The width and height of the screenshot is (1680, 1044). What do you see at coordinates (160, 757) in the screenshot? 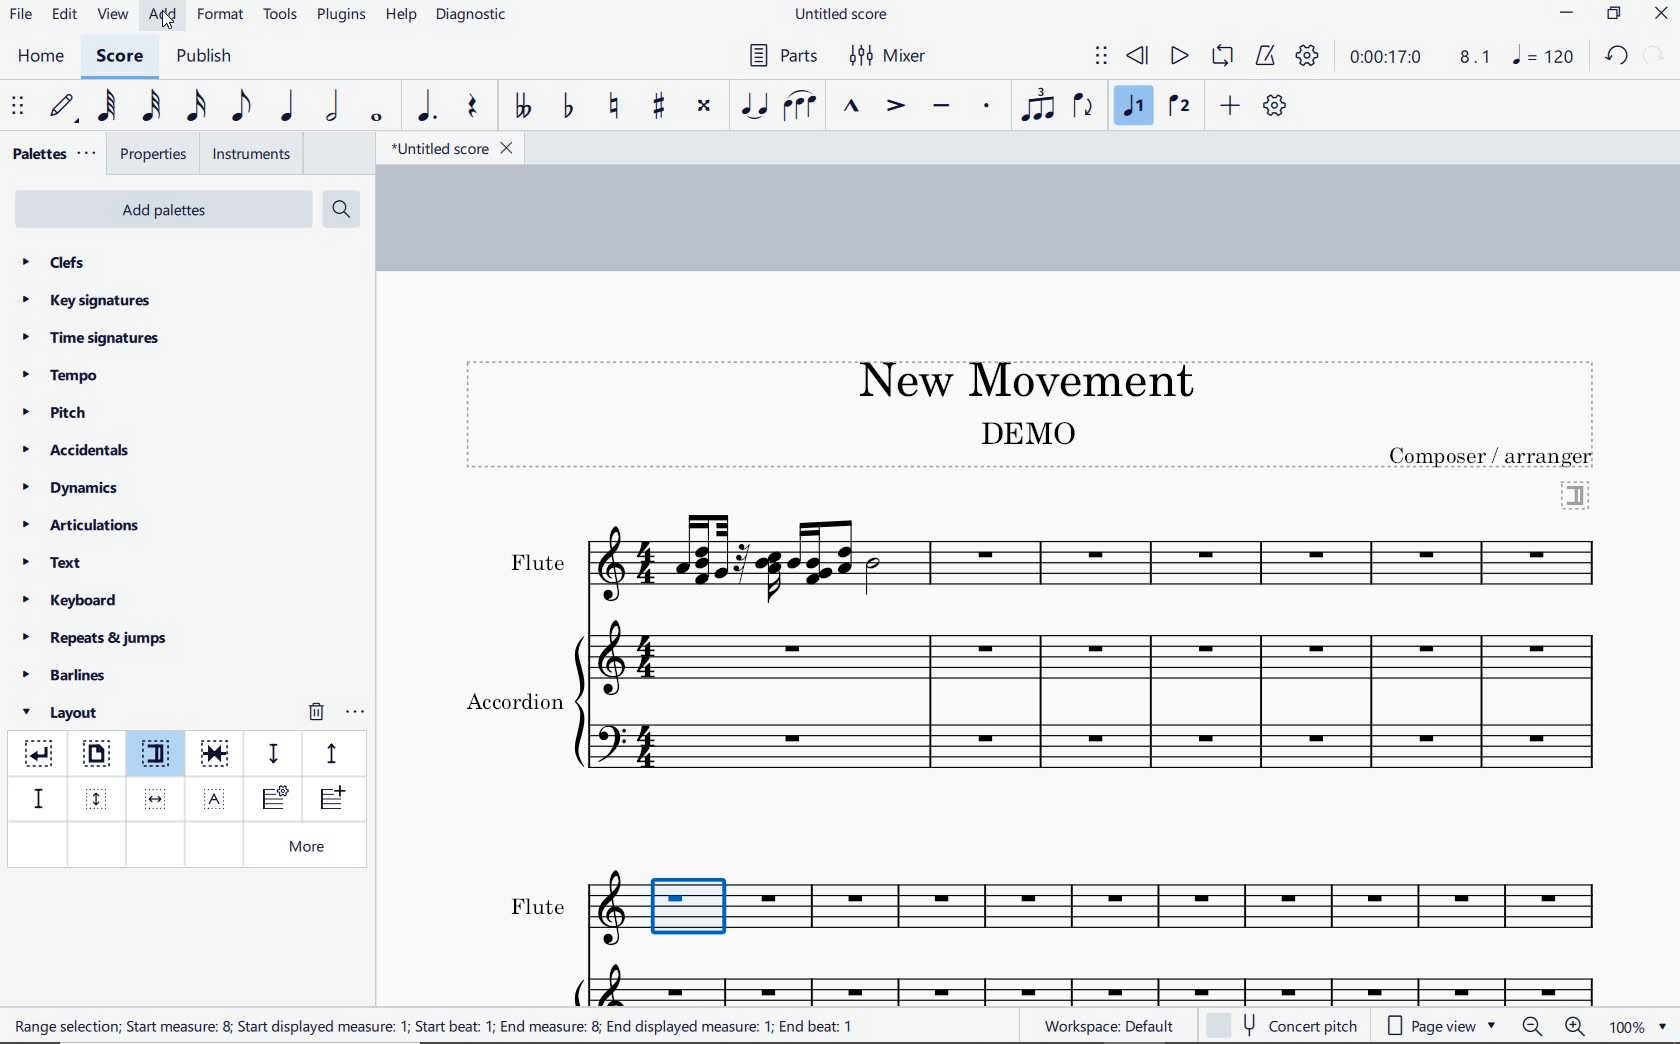
I see `section break` at bounding box center [160, 757].